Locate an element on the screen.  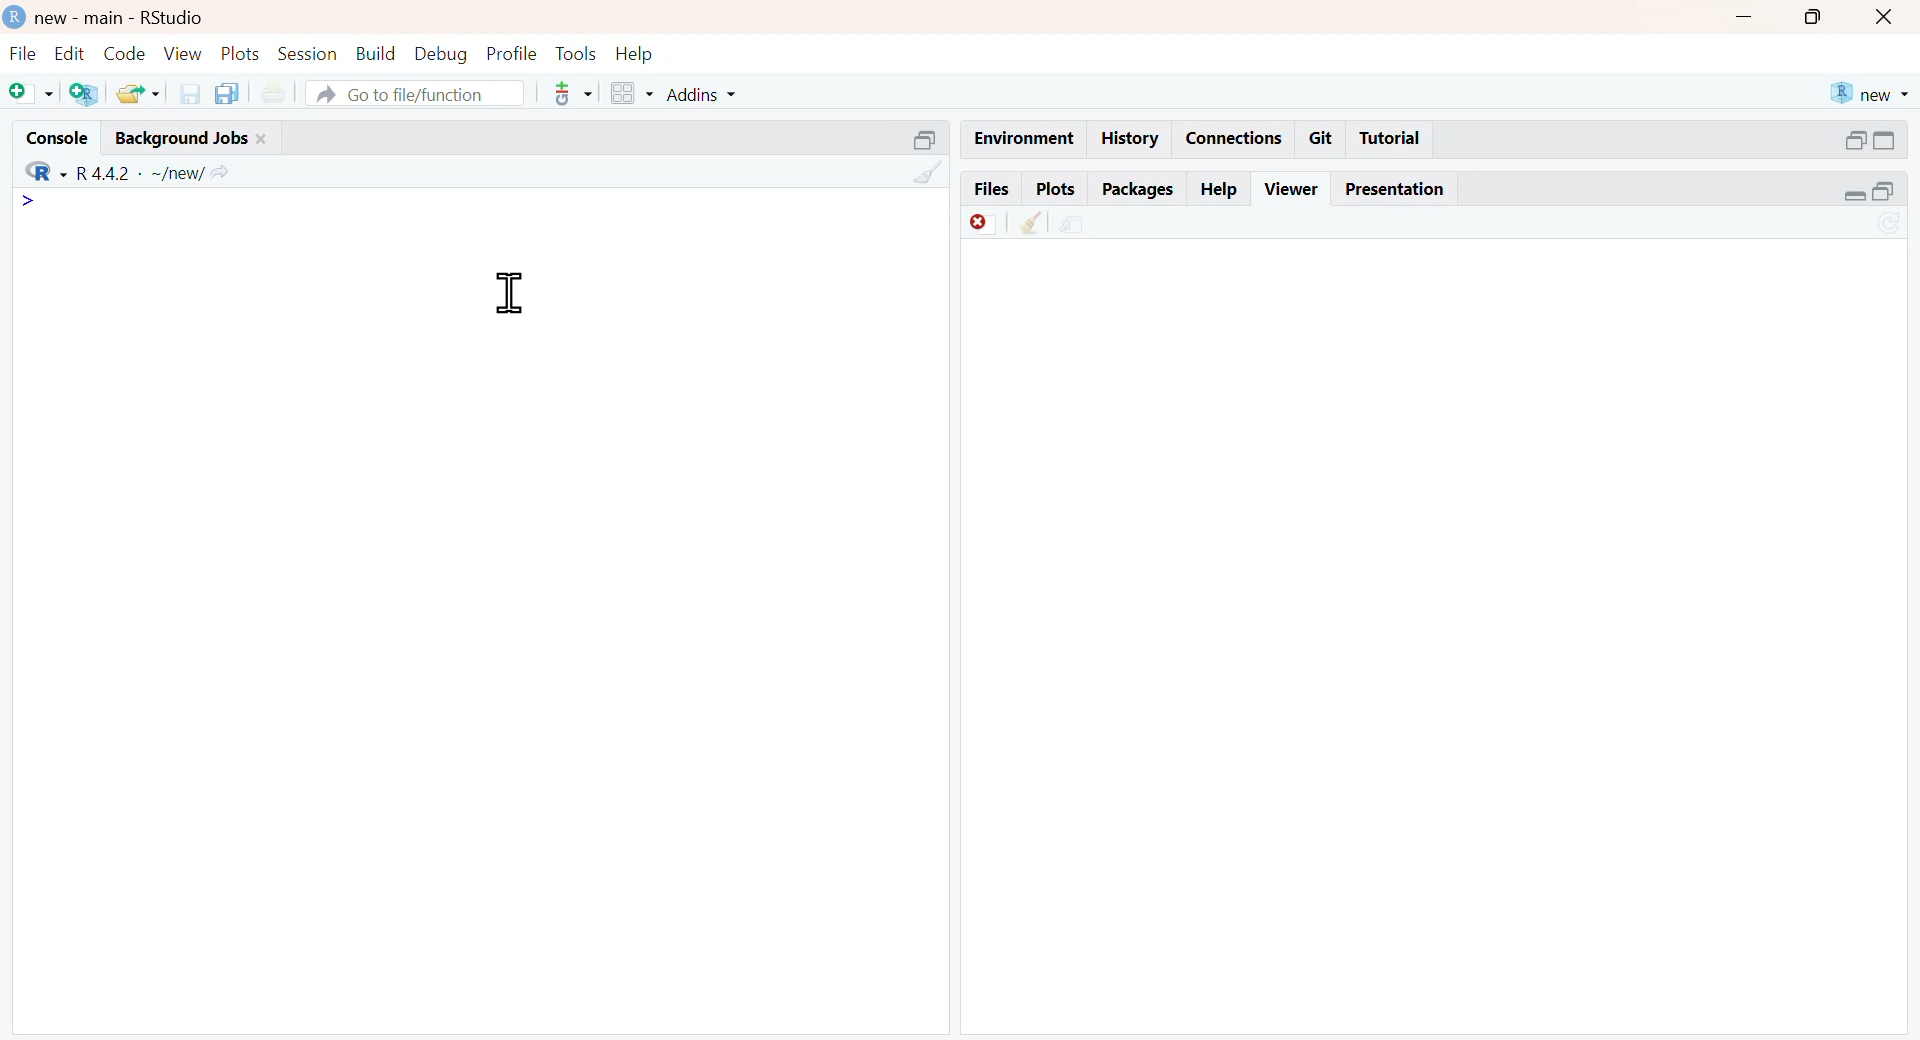
minimize/maximize is located at coordinates (1869, 192).